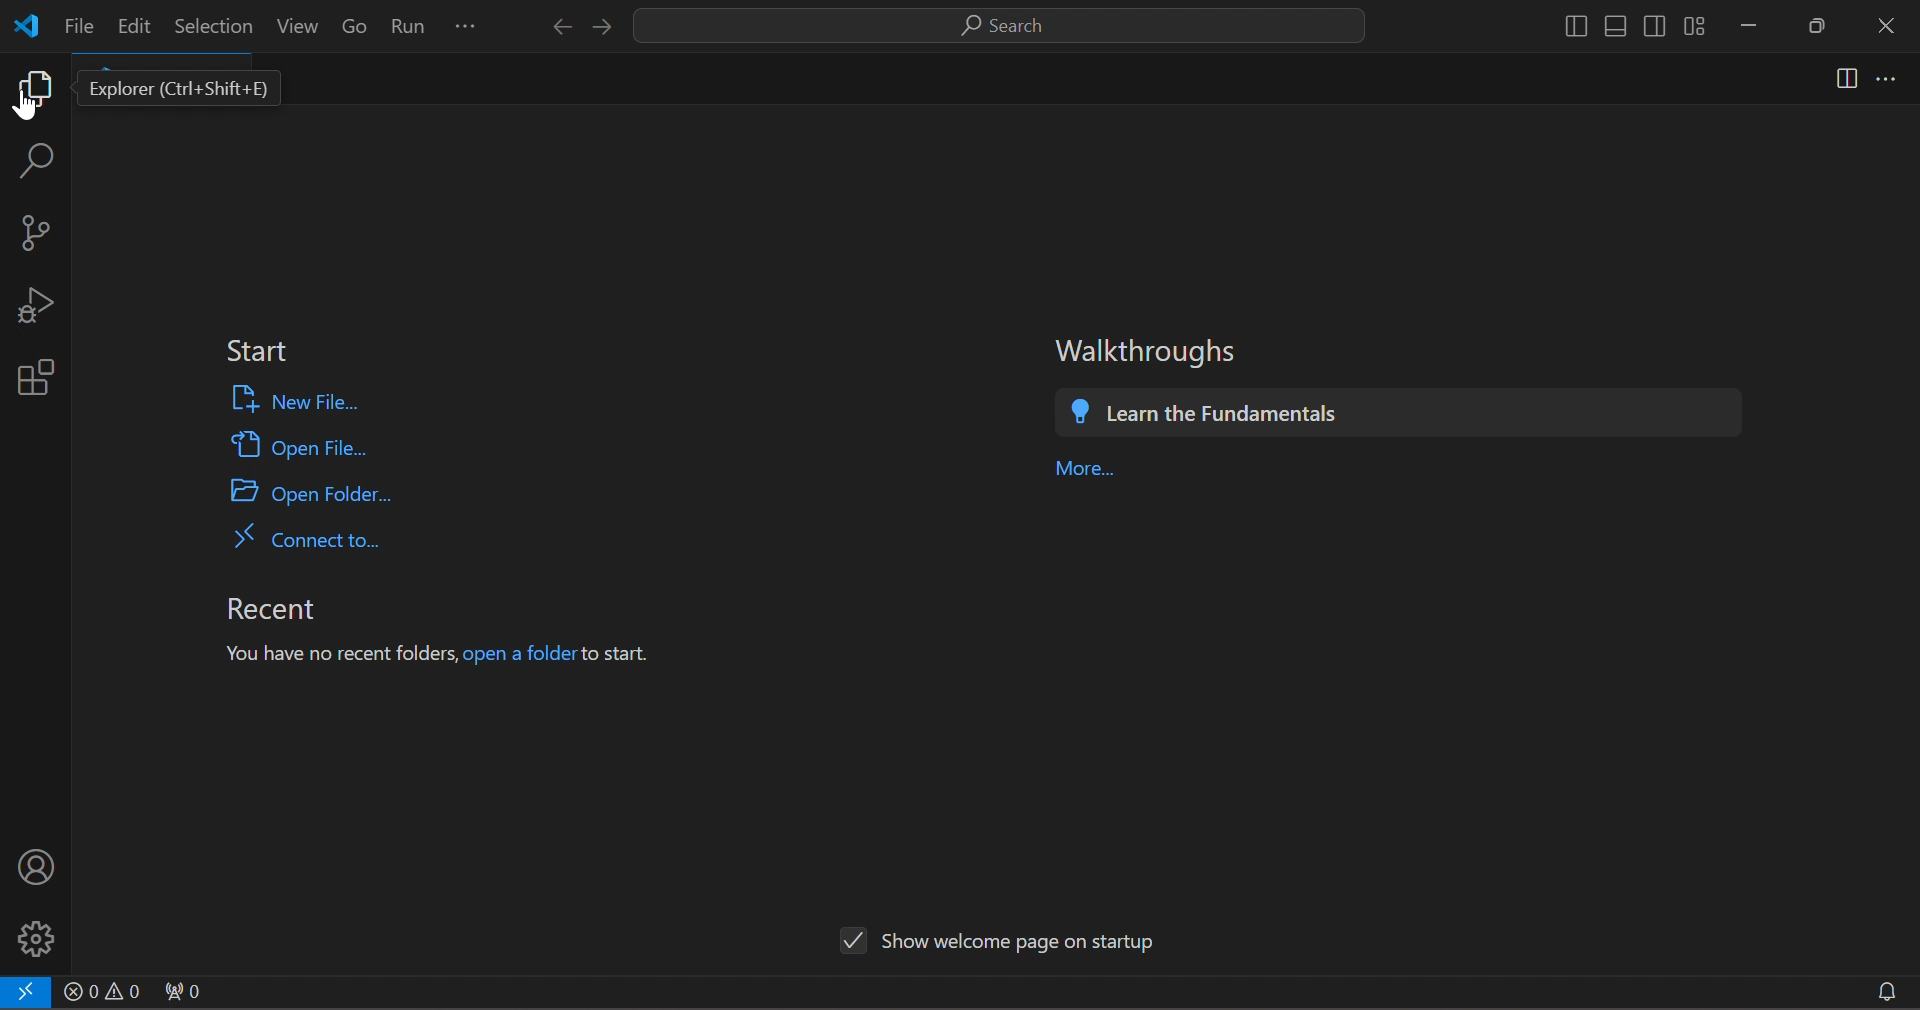 This screenshot has height=1010, width=1920. I want to click on edit, so click(134, 30).